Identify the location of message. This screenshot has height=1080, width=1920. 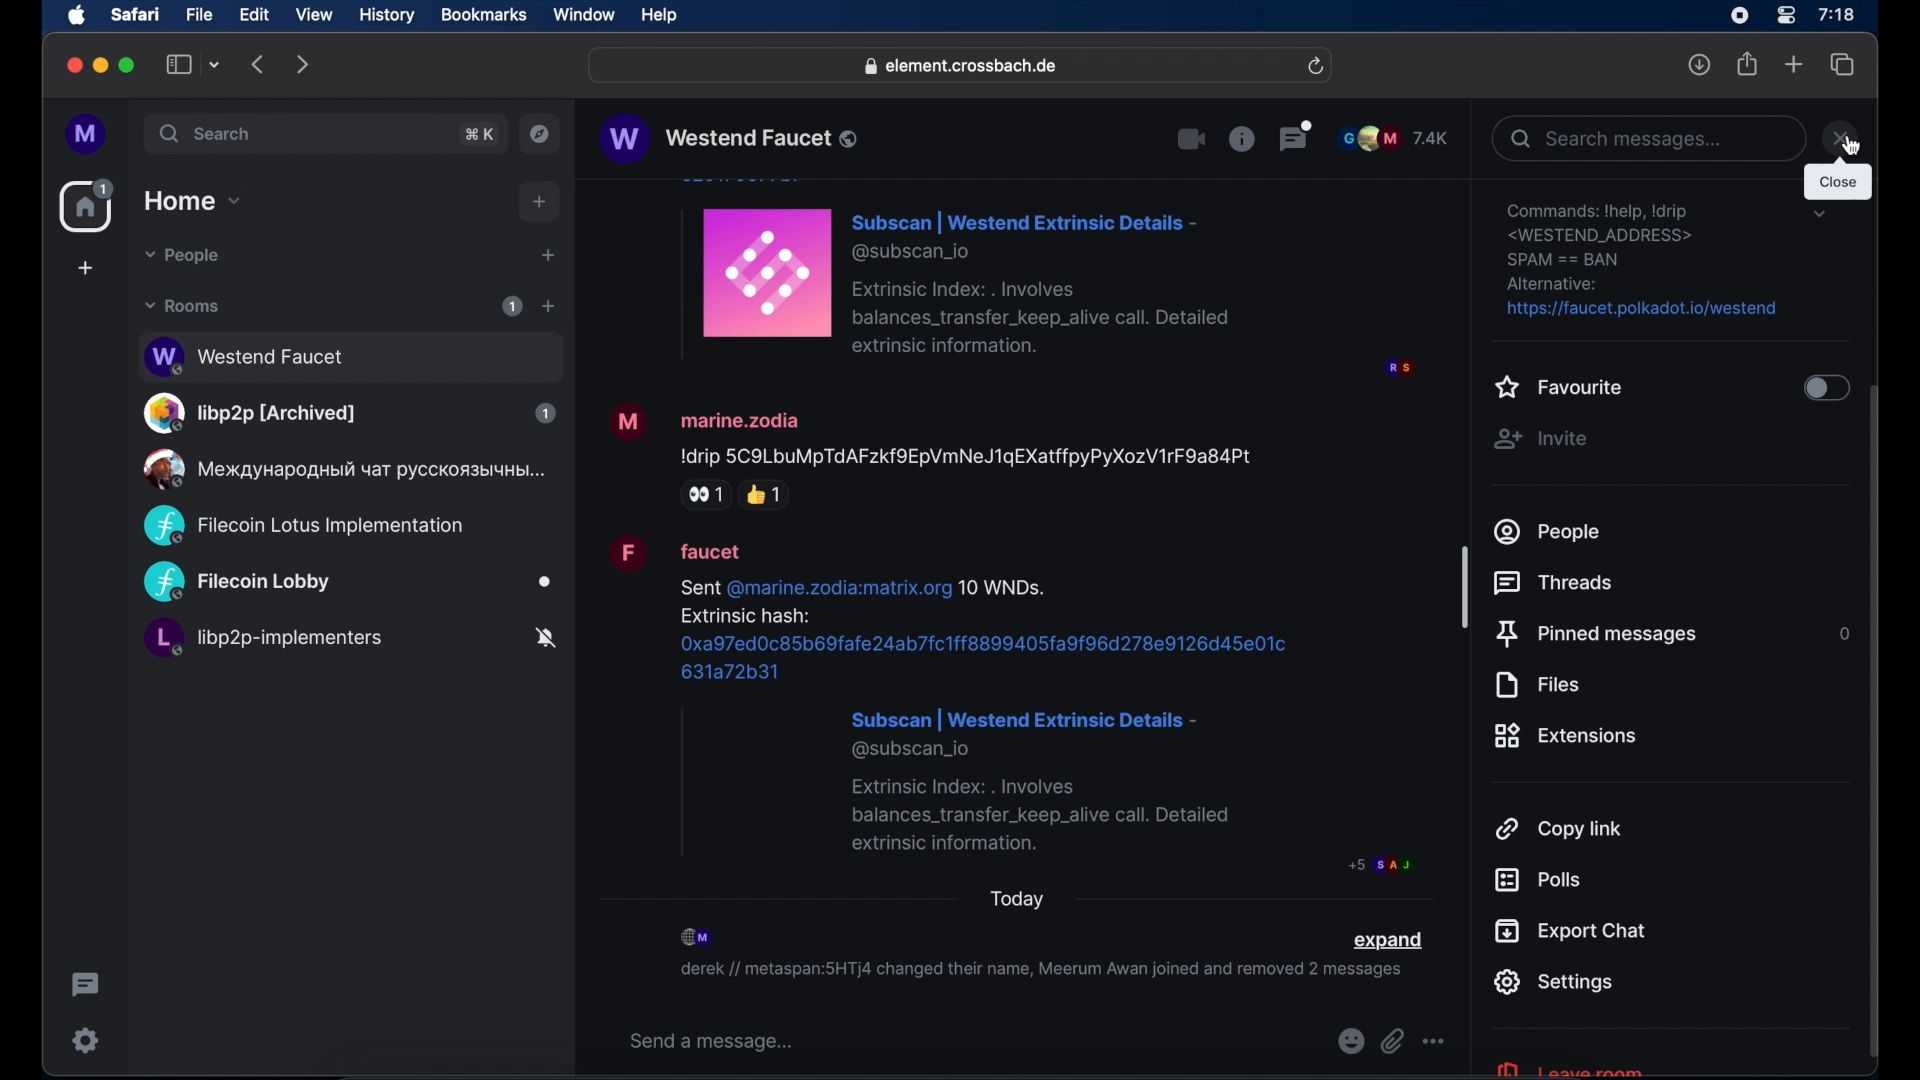
(932, 454).